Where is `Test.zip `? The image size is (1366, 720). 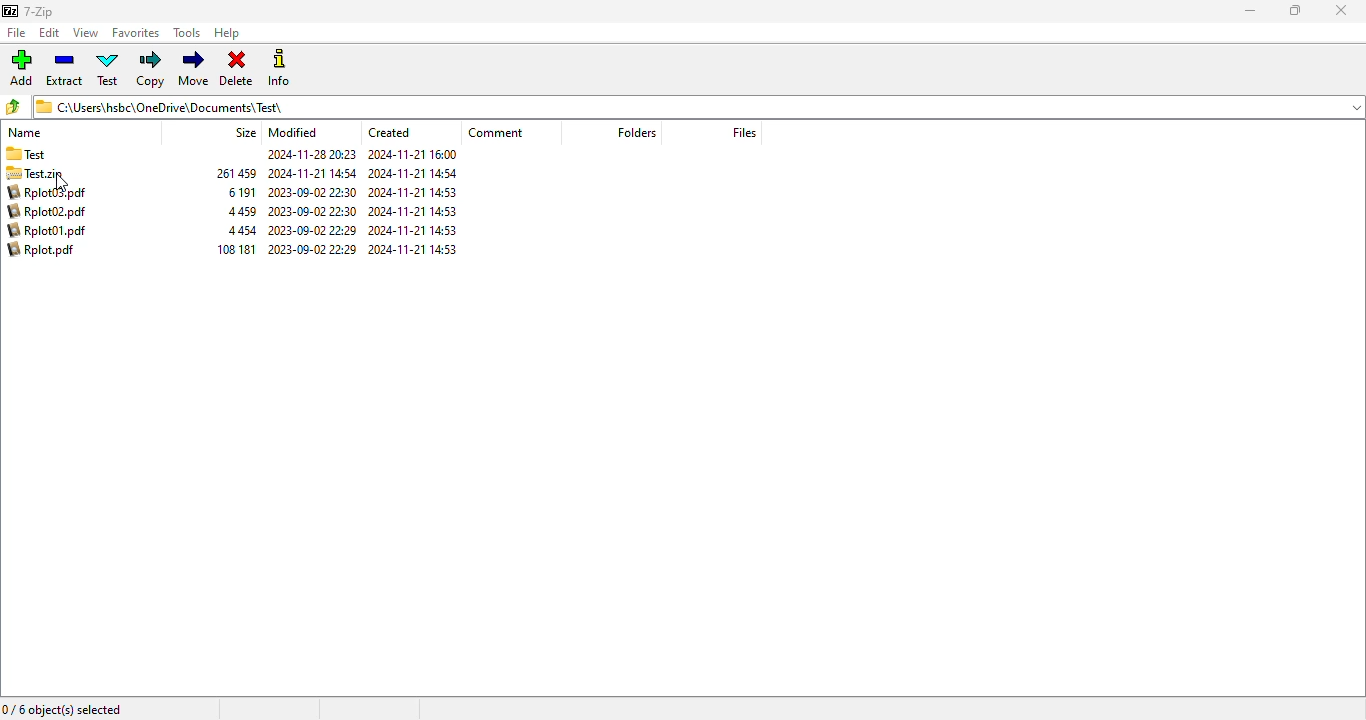 Test.zip  is located at coordinates (52, 173).